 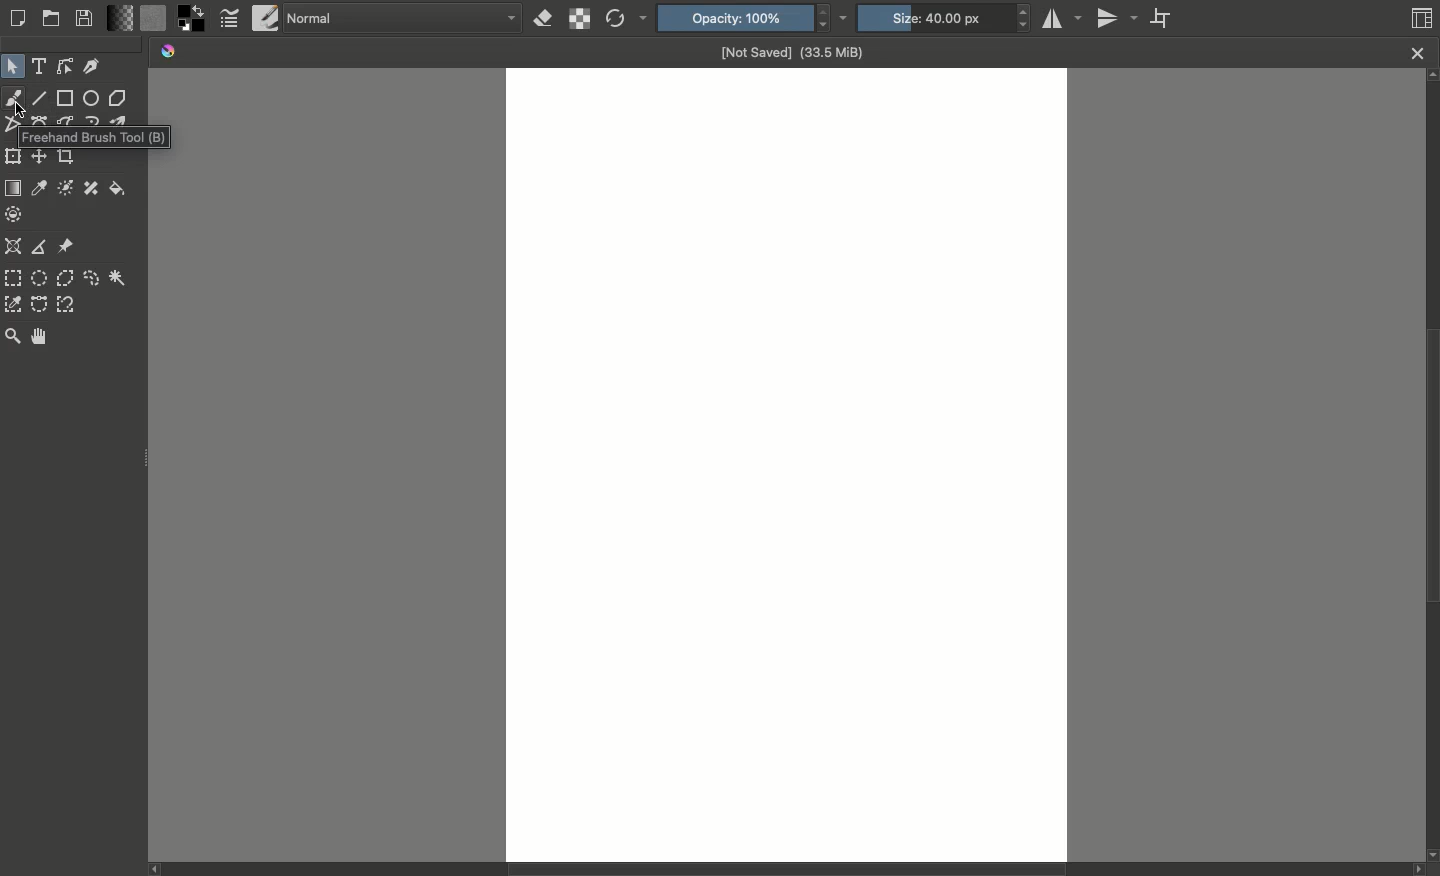 What do you see at coordinates (541, 21) in the screenshot?
I see `Set eraser mode` at bounding box center [541, 21].